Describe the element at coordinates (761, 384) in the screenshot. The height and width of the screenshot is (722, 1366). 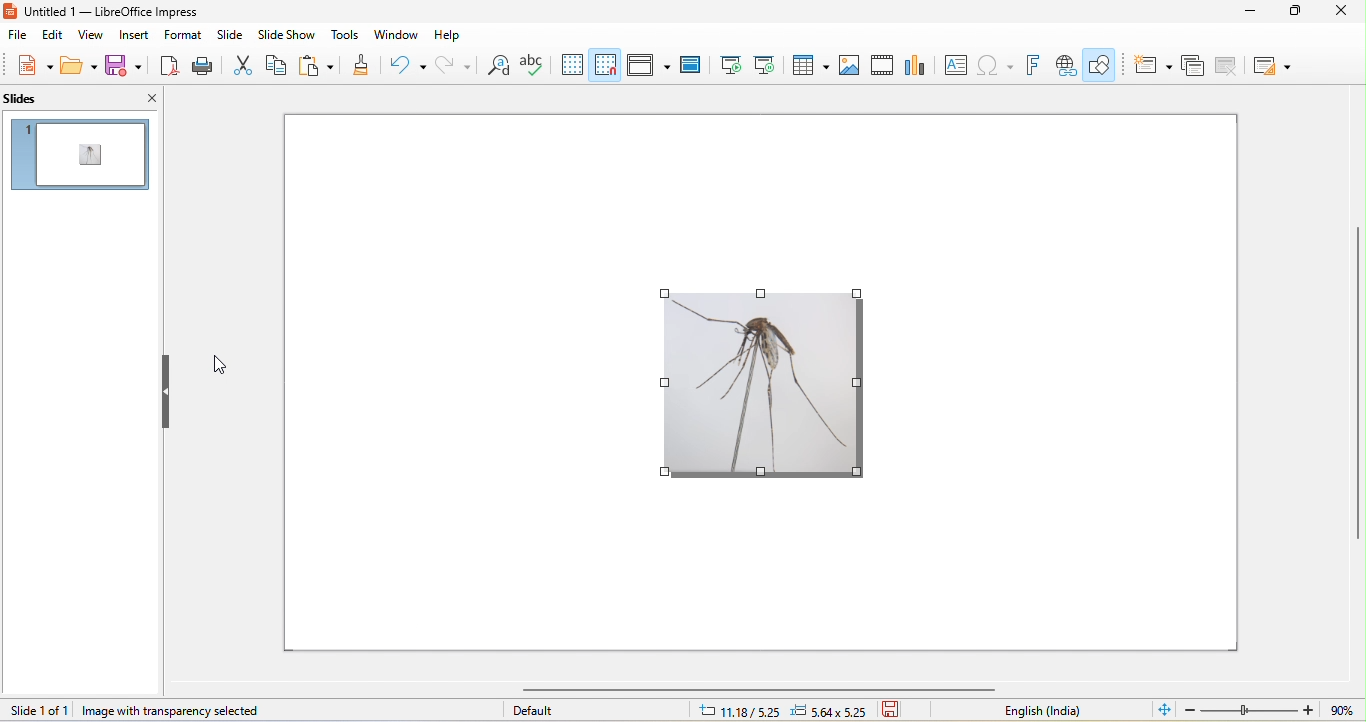
I see `image` at that location.